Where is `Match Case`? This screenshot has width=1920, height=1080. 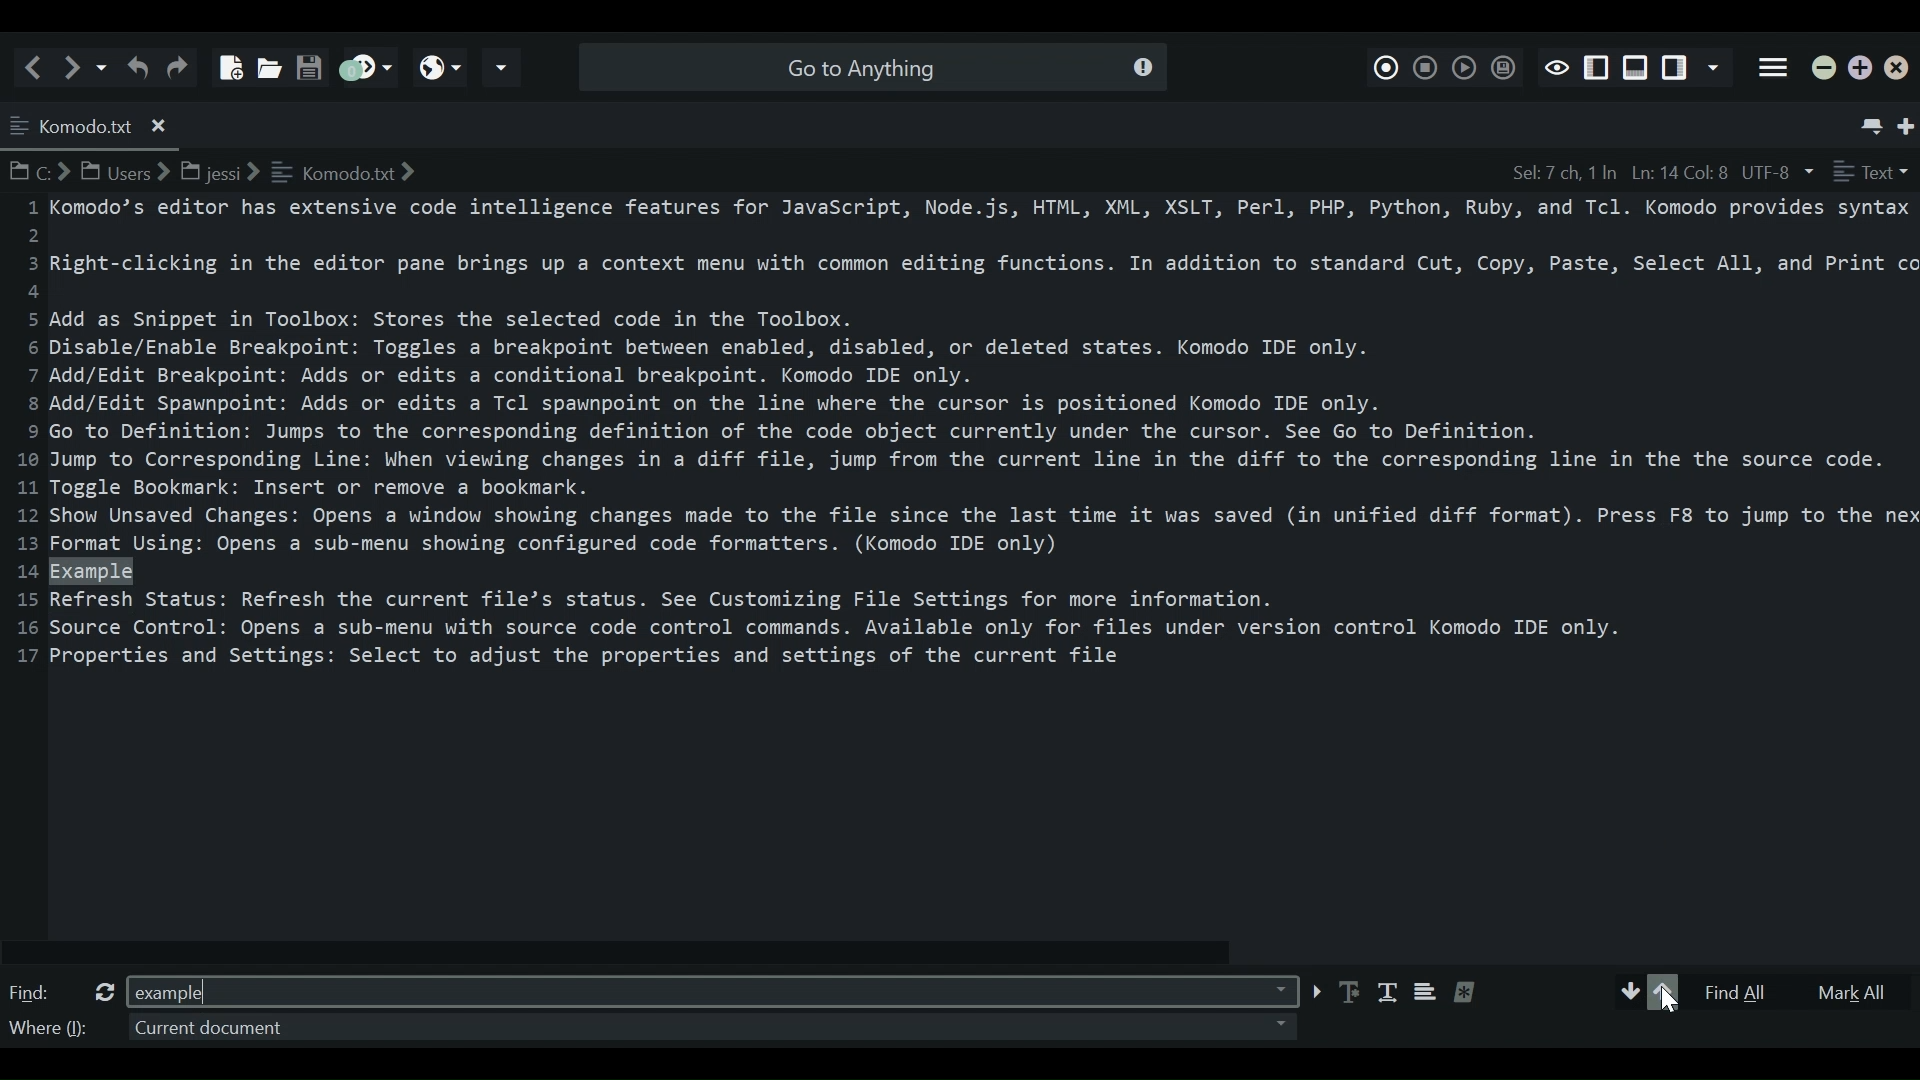
Match Case is located at coordinates (1351, 992).